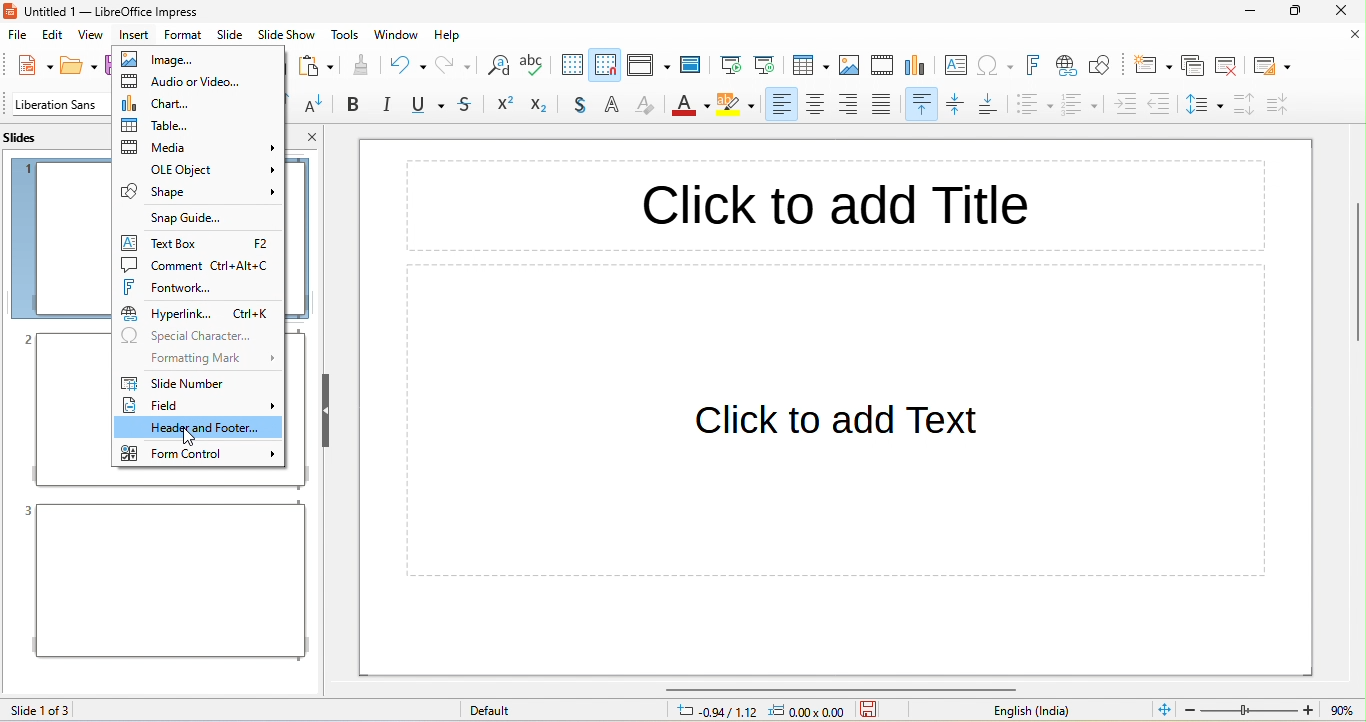 This screenshot has height=722, width=1366. I want to click on video, so click(882, 64).